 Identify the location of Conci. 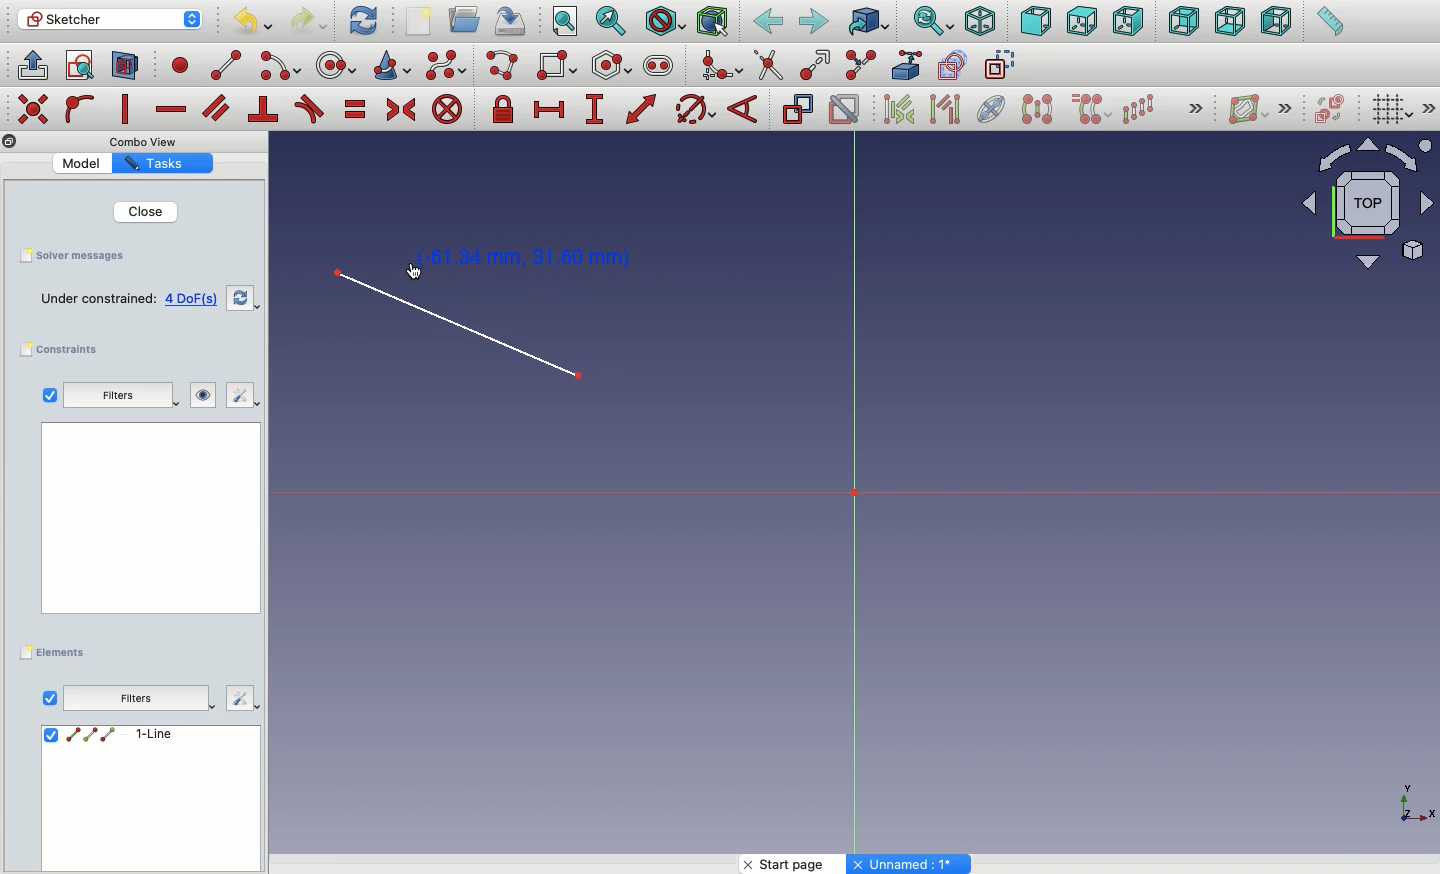
(393, 65).